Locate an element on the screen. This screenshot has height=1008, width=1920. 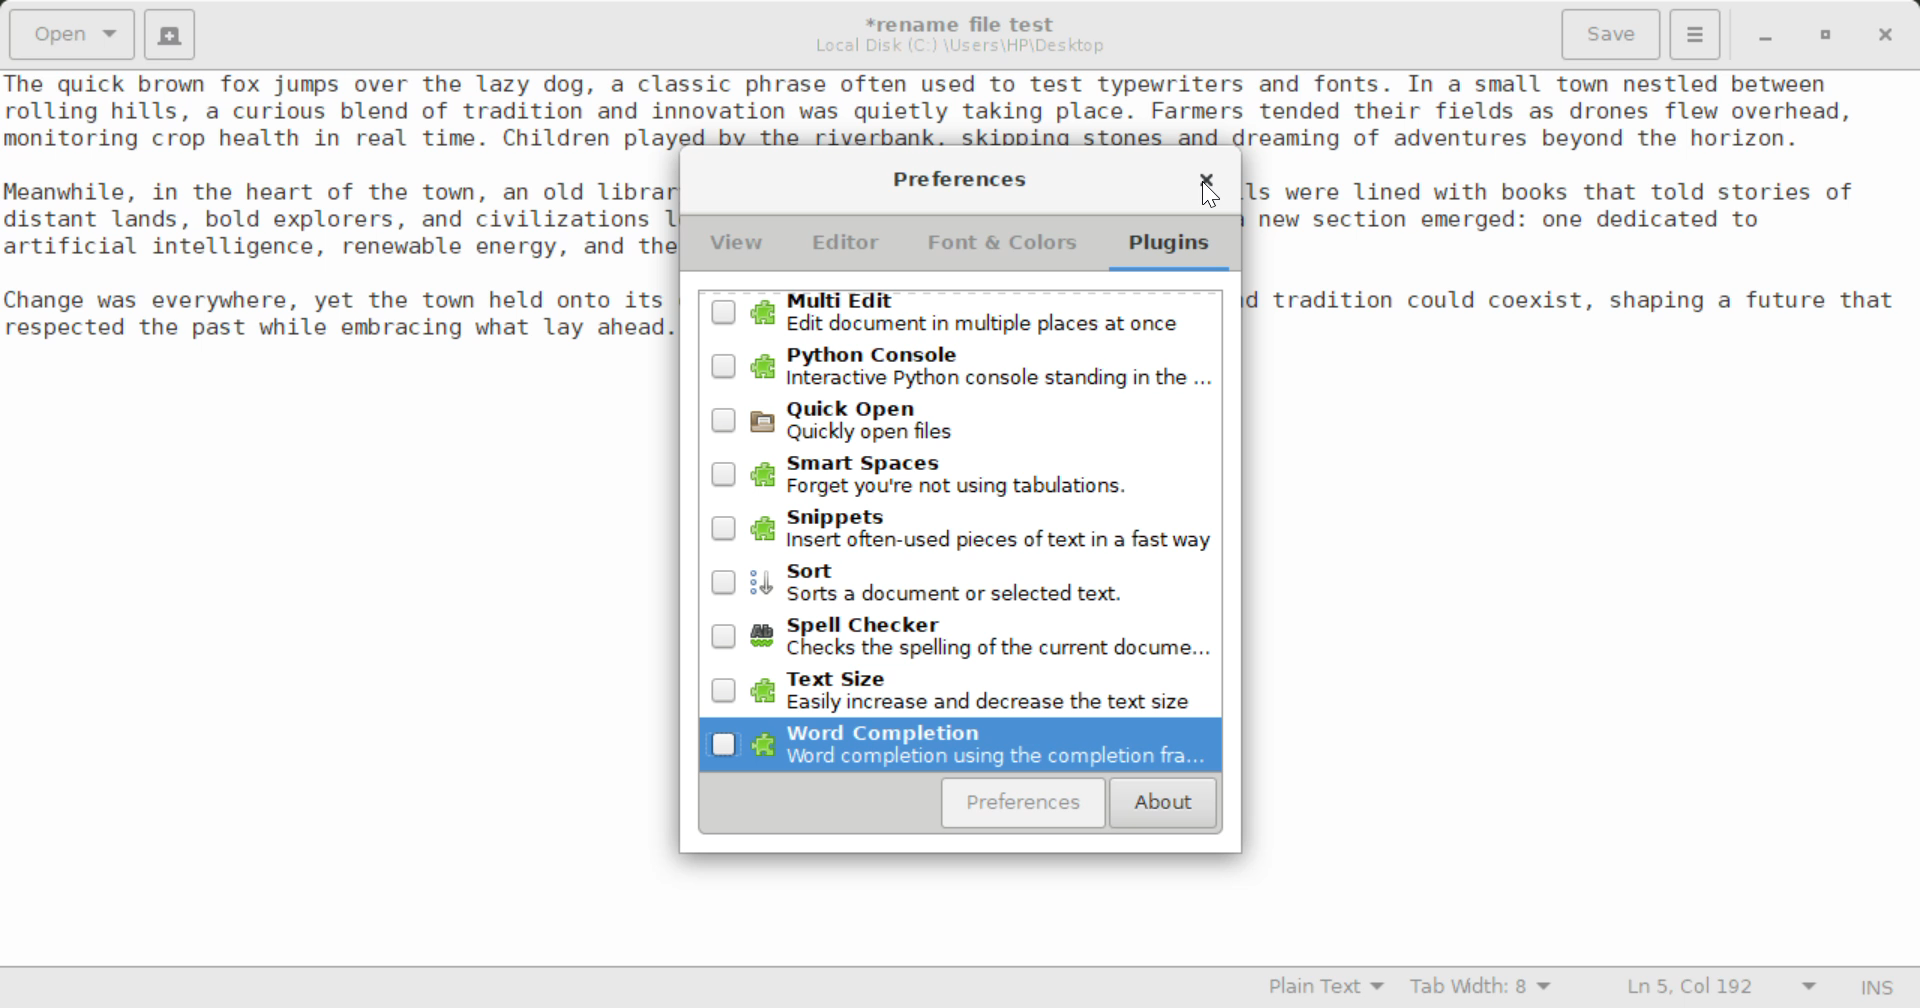
File Location is located at coordinates (960, 46).